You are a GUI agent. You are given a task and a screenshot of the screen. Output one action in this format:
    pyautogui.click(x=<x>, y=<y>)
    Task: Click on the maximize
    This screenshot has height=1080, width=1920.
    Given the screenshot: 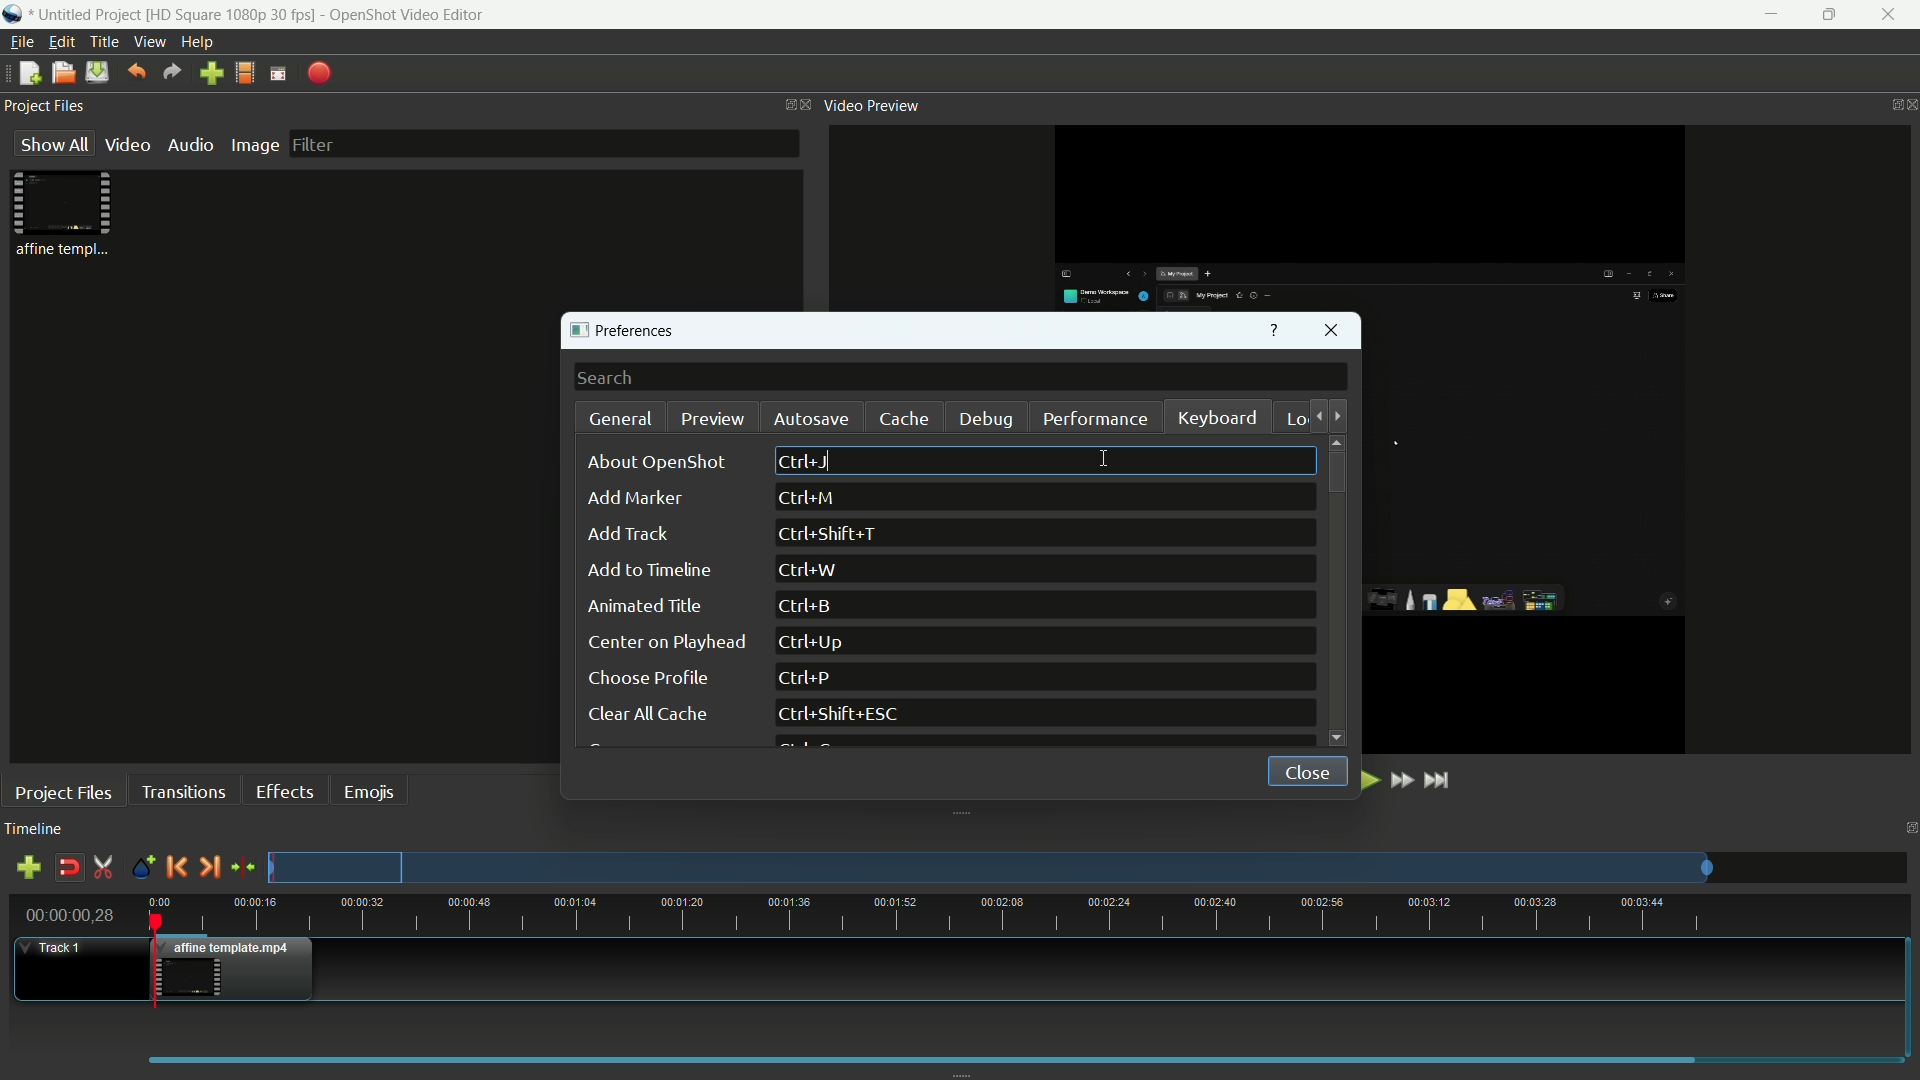 What is the action you would take?
    pyautogui.click(x=1829, y=15)
    